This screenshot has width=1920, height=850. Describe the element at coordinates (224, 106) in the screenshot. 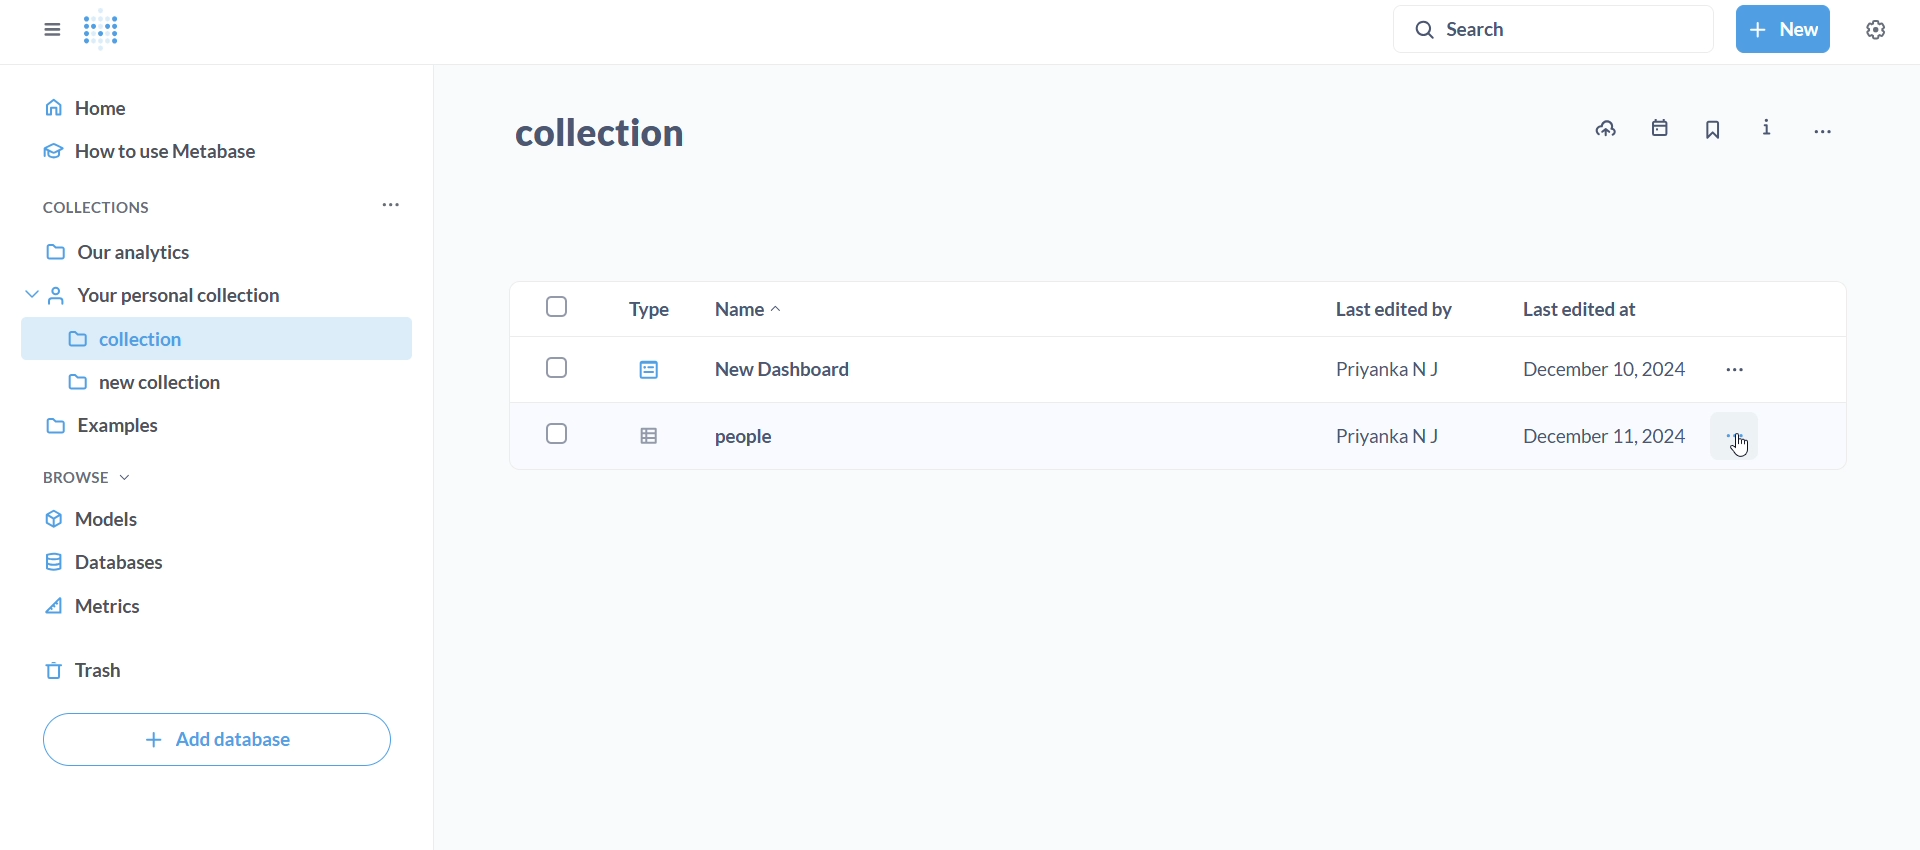

I see `home` at that location.